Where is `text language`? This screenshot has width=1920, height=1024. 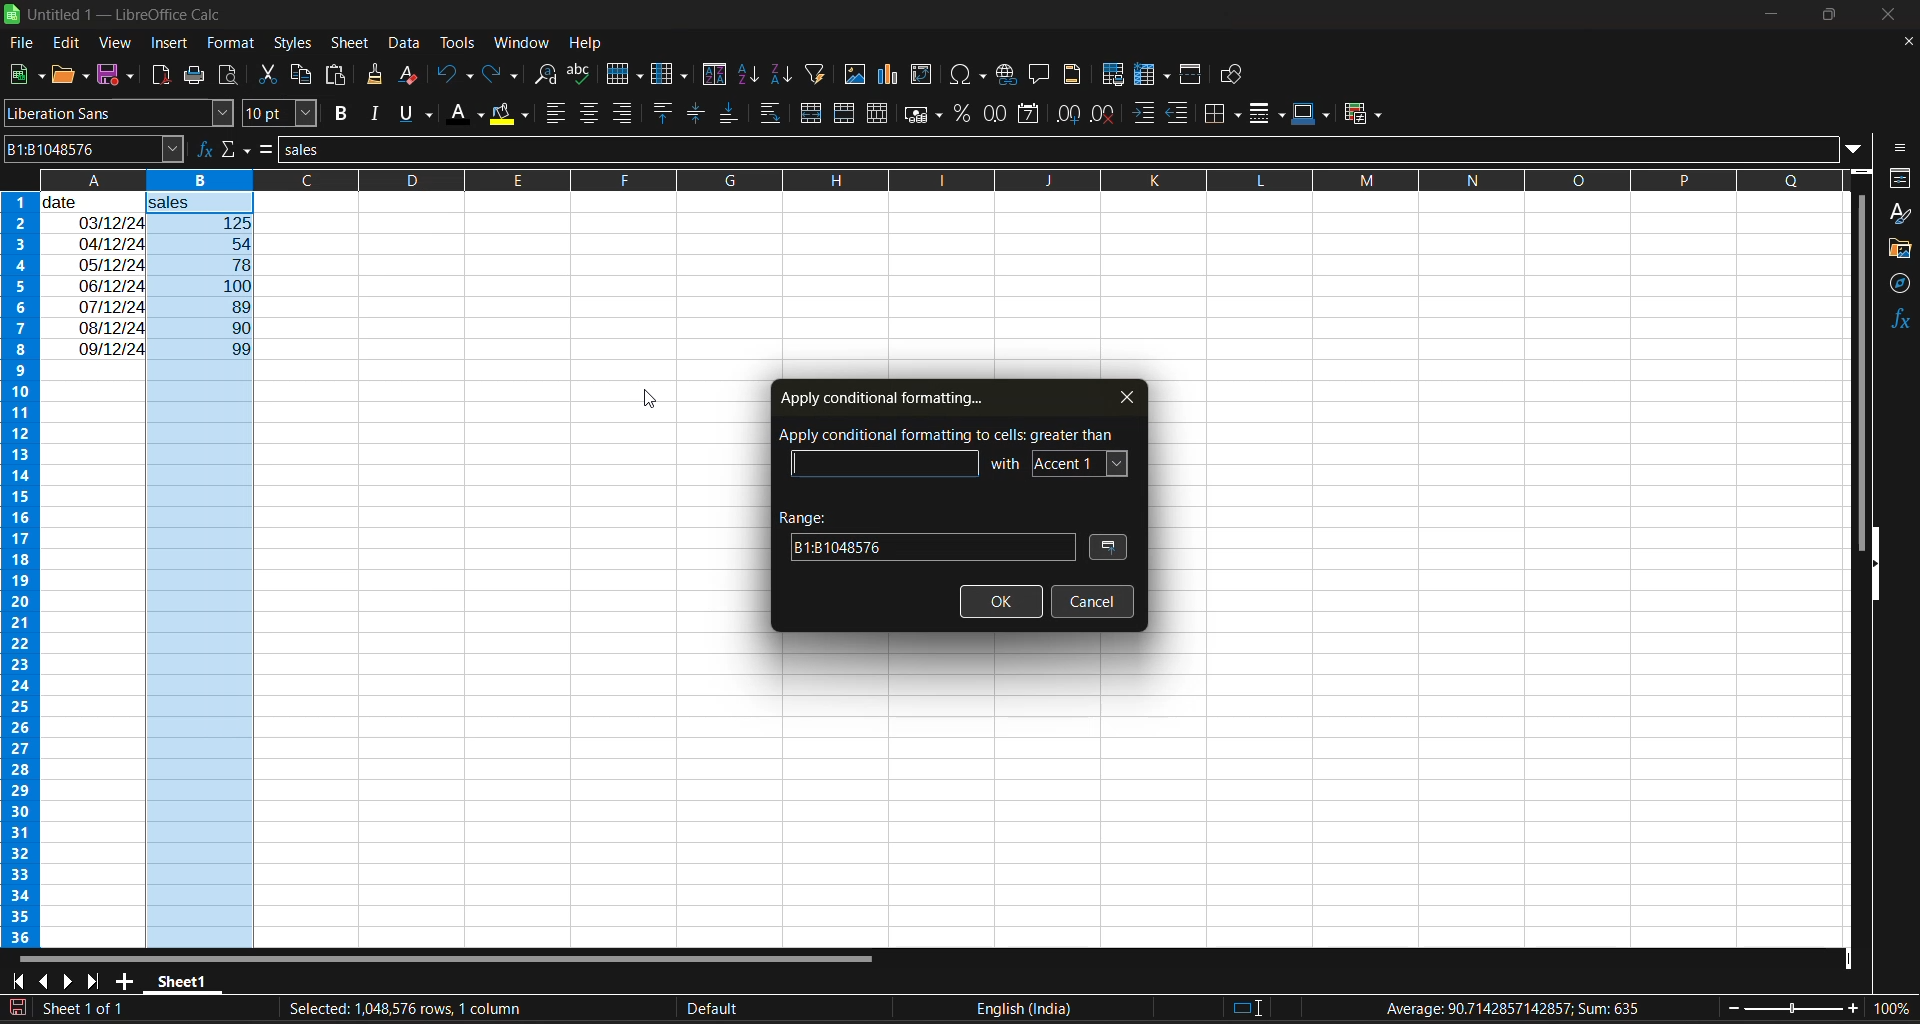
text language is located at coordinates (858, 1007).